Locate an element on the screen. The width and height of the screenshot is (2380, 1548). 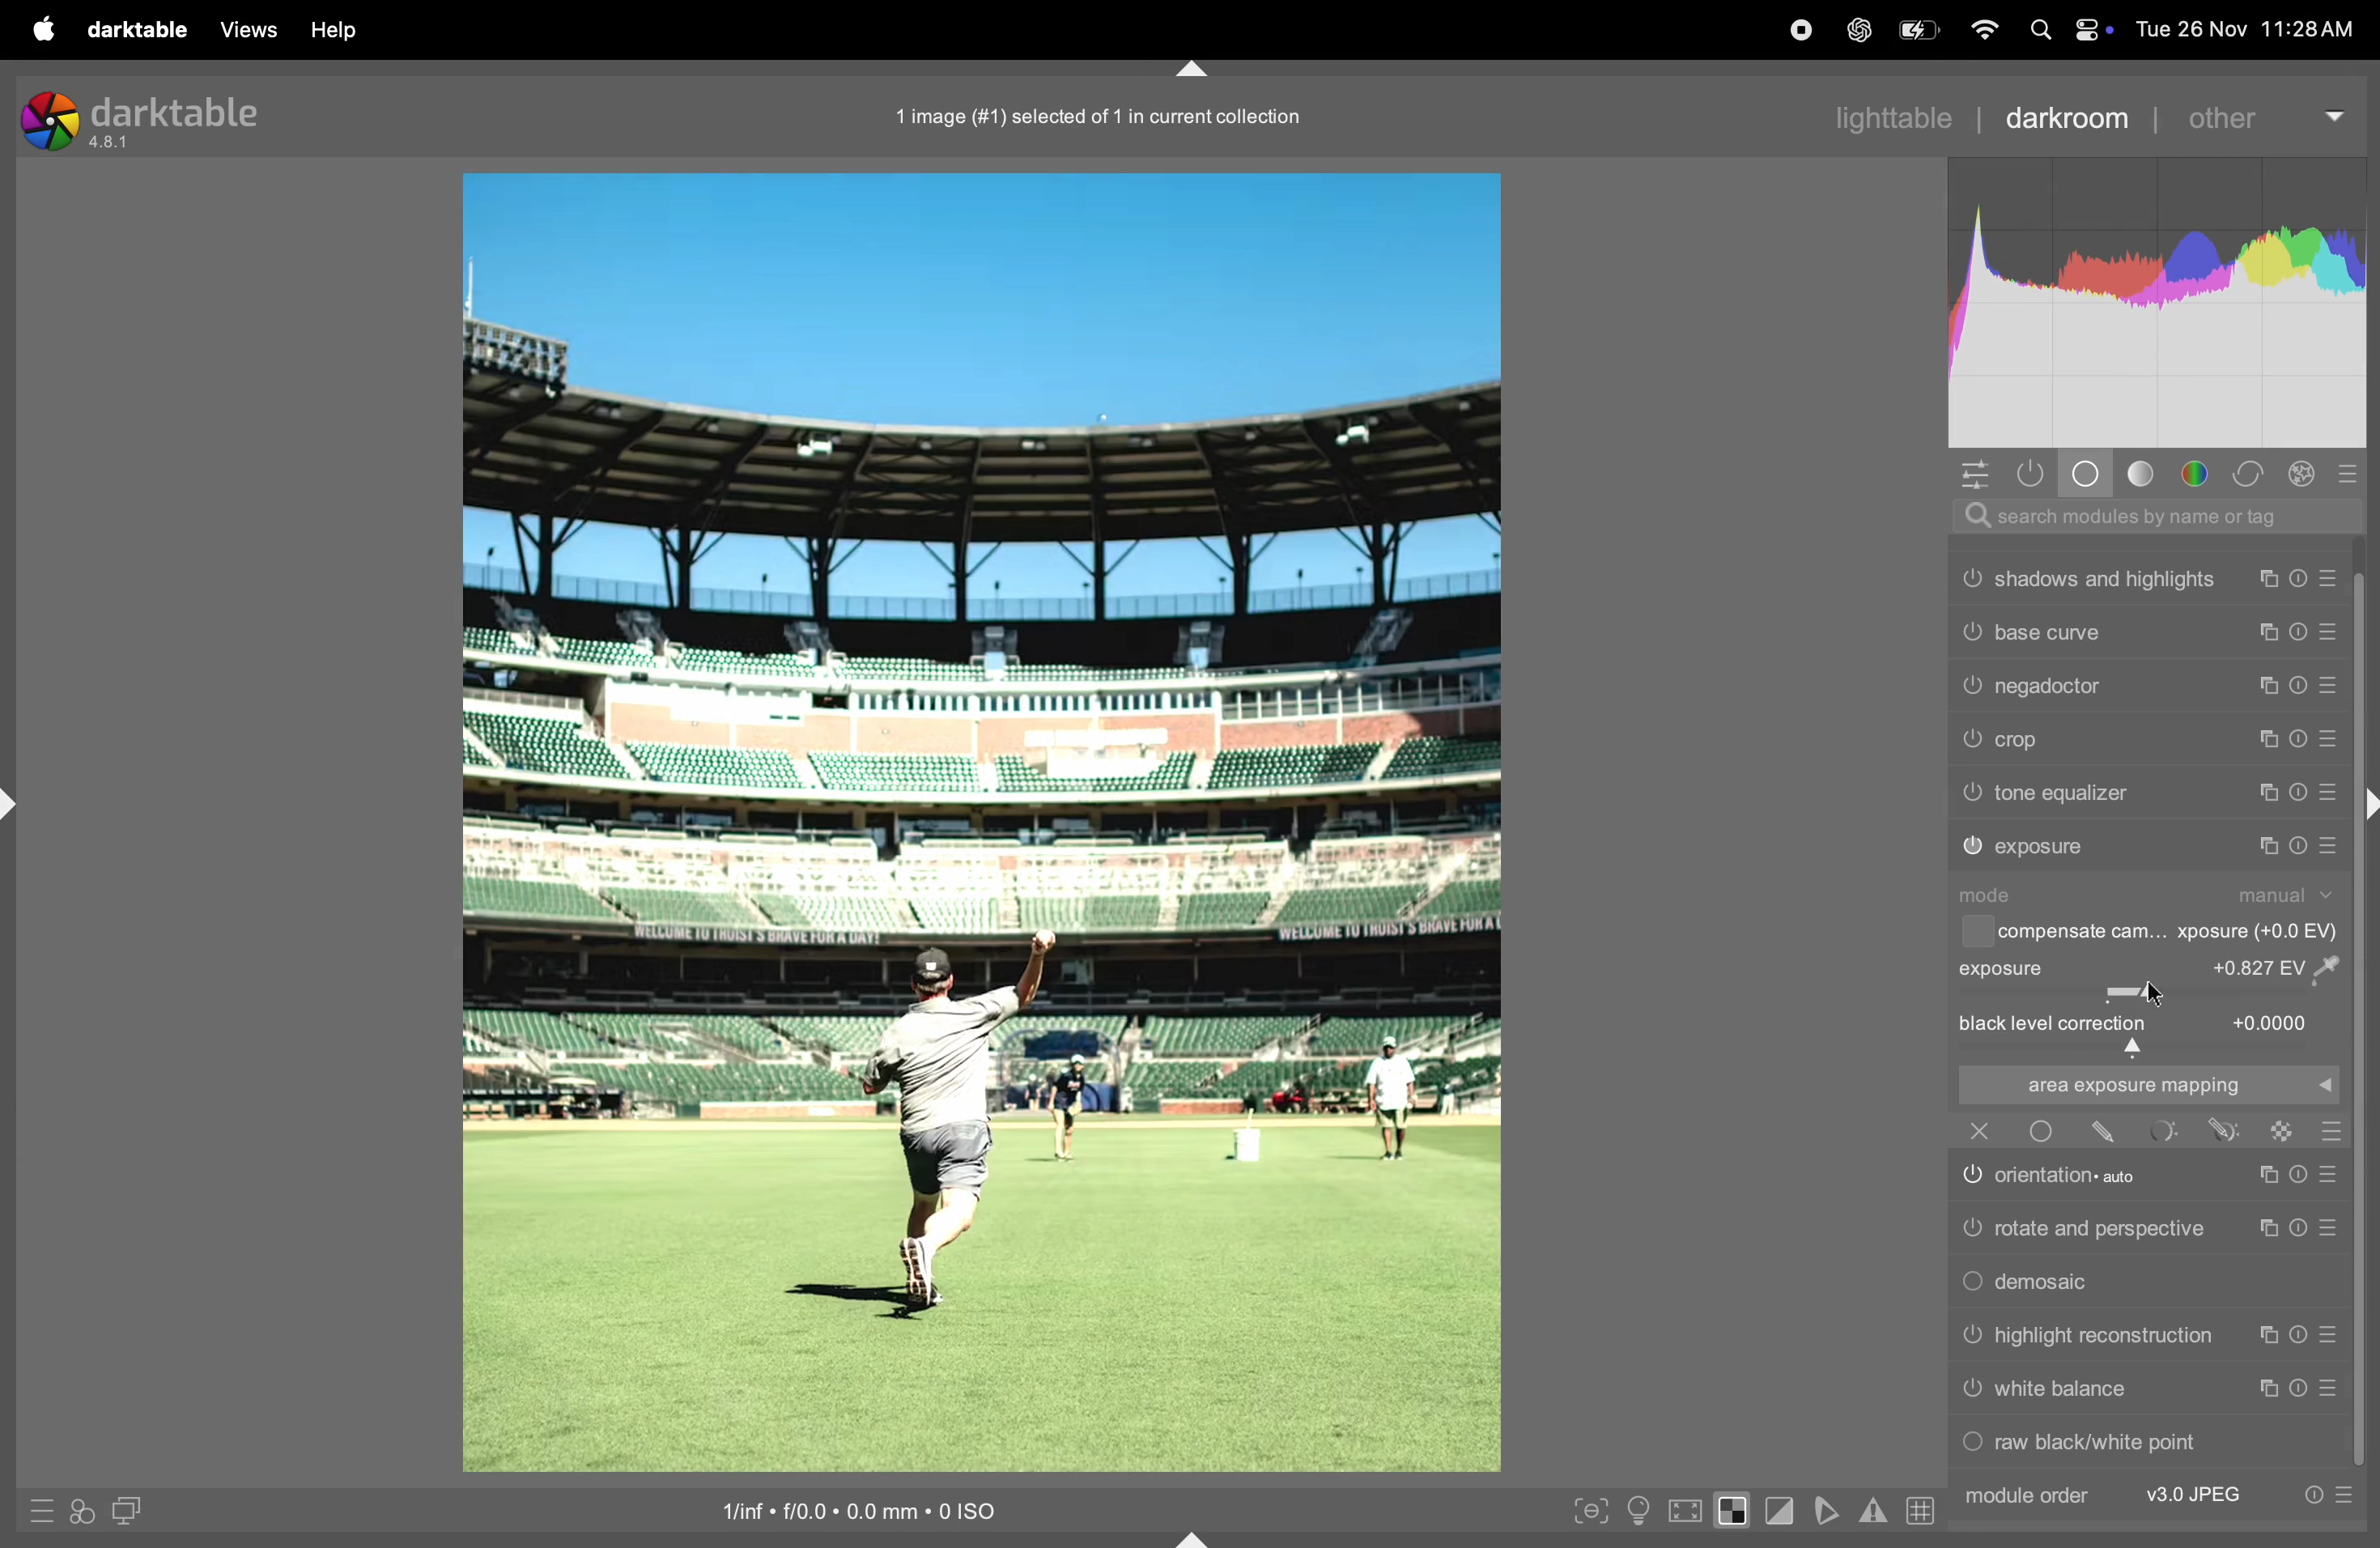
tone is located at coordinates (2143, 473).